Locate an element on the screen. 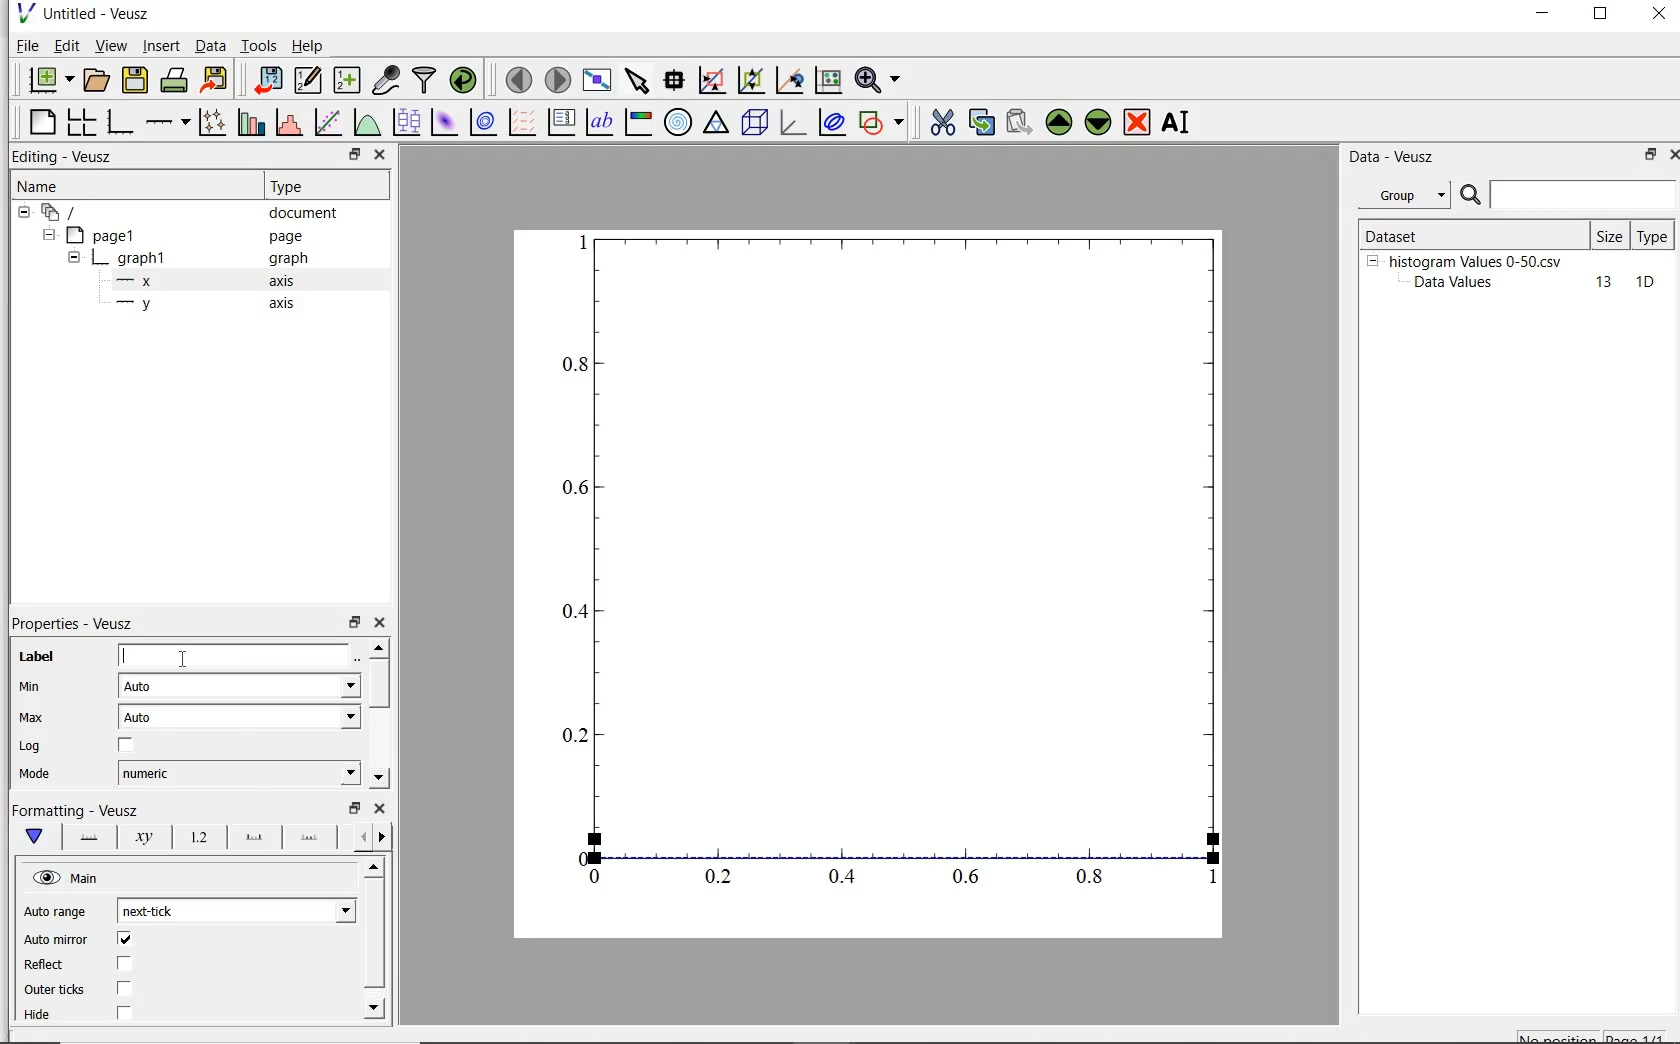 The width and height of the screenshot is (1680, 1044). checkbox is located at coordinates (125, 989).